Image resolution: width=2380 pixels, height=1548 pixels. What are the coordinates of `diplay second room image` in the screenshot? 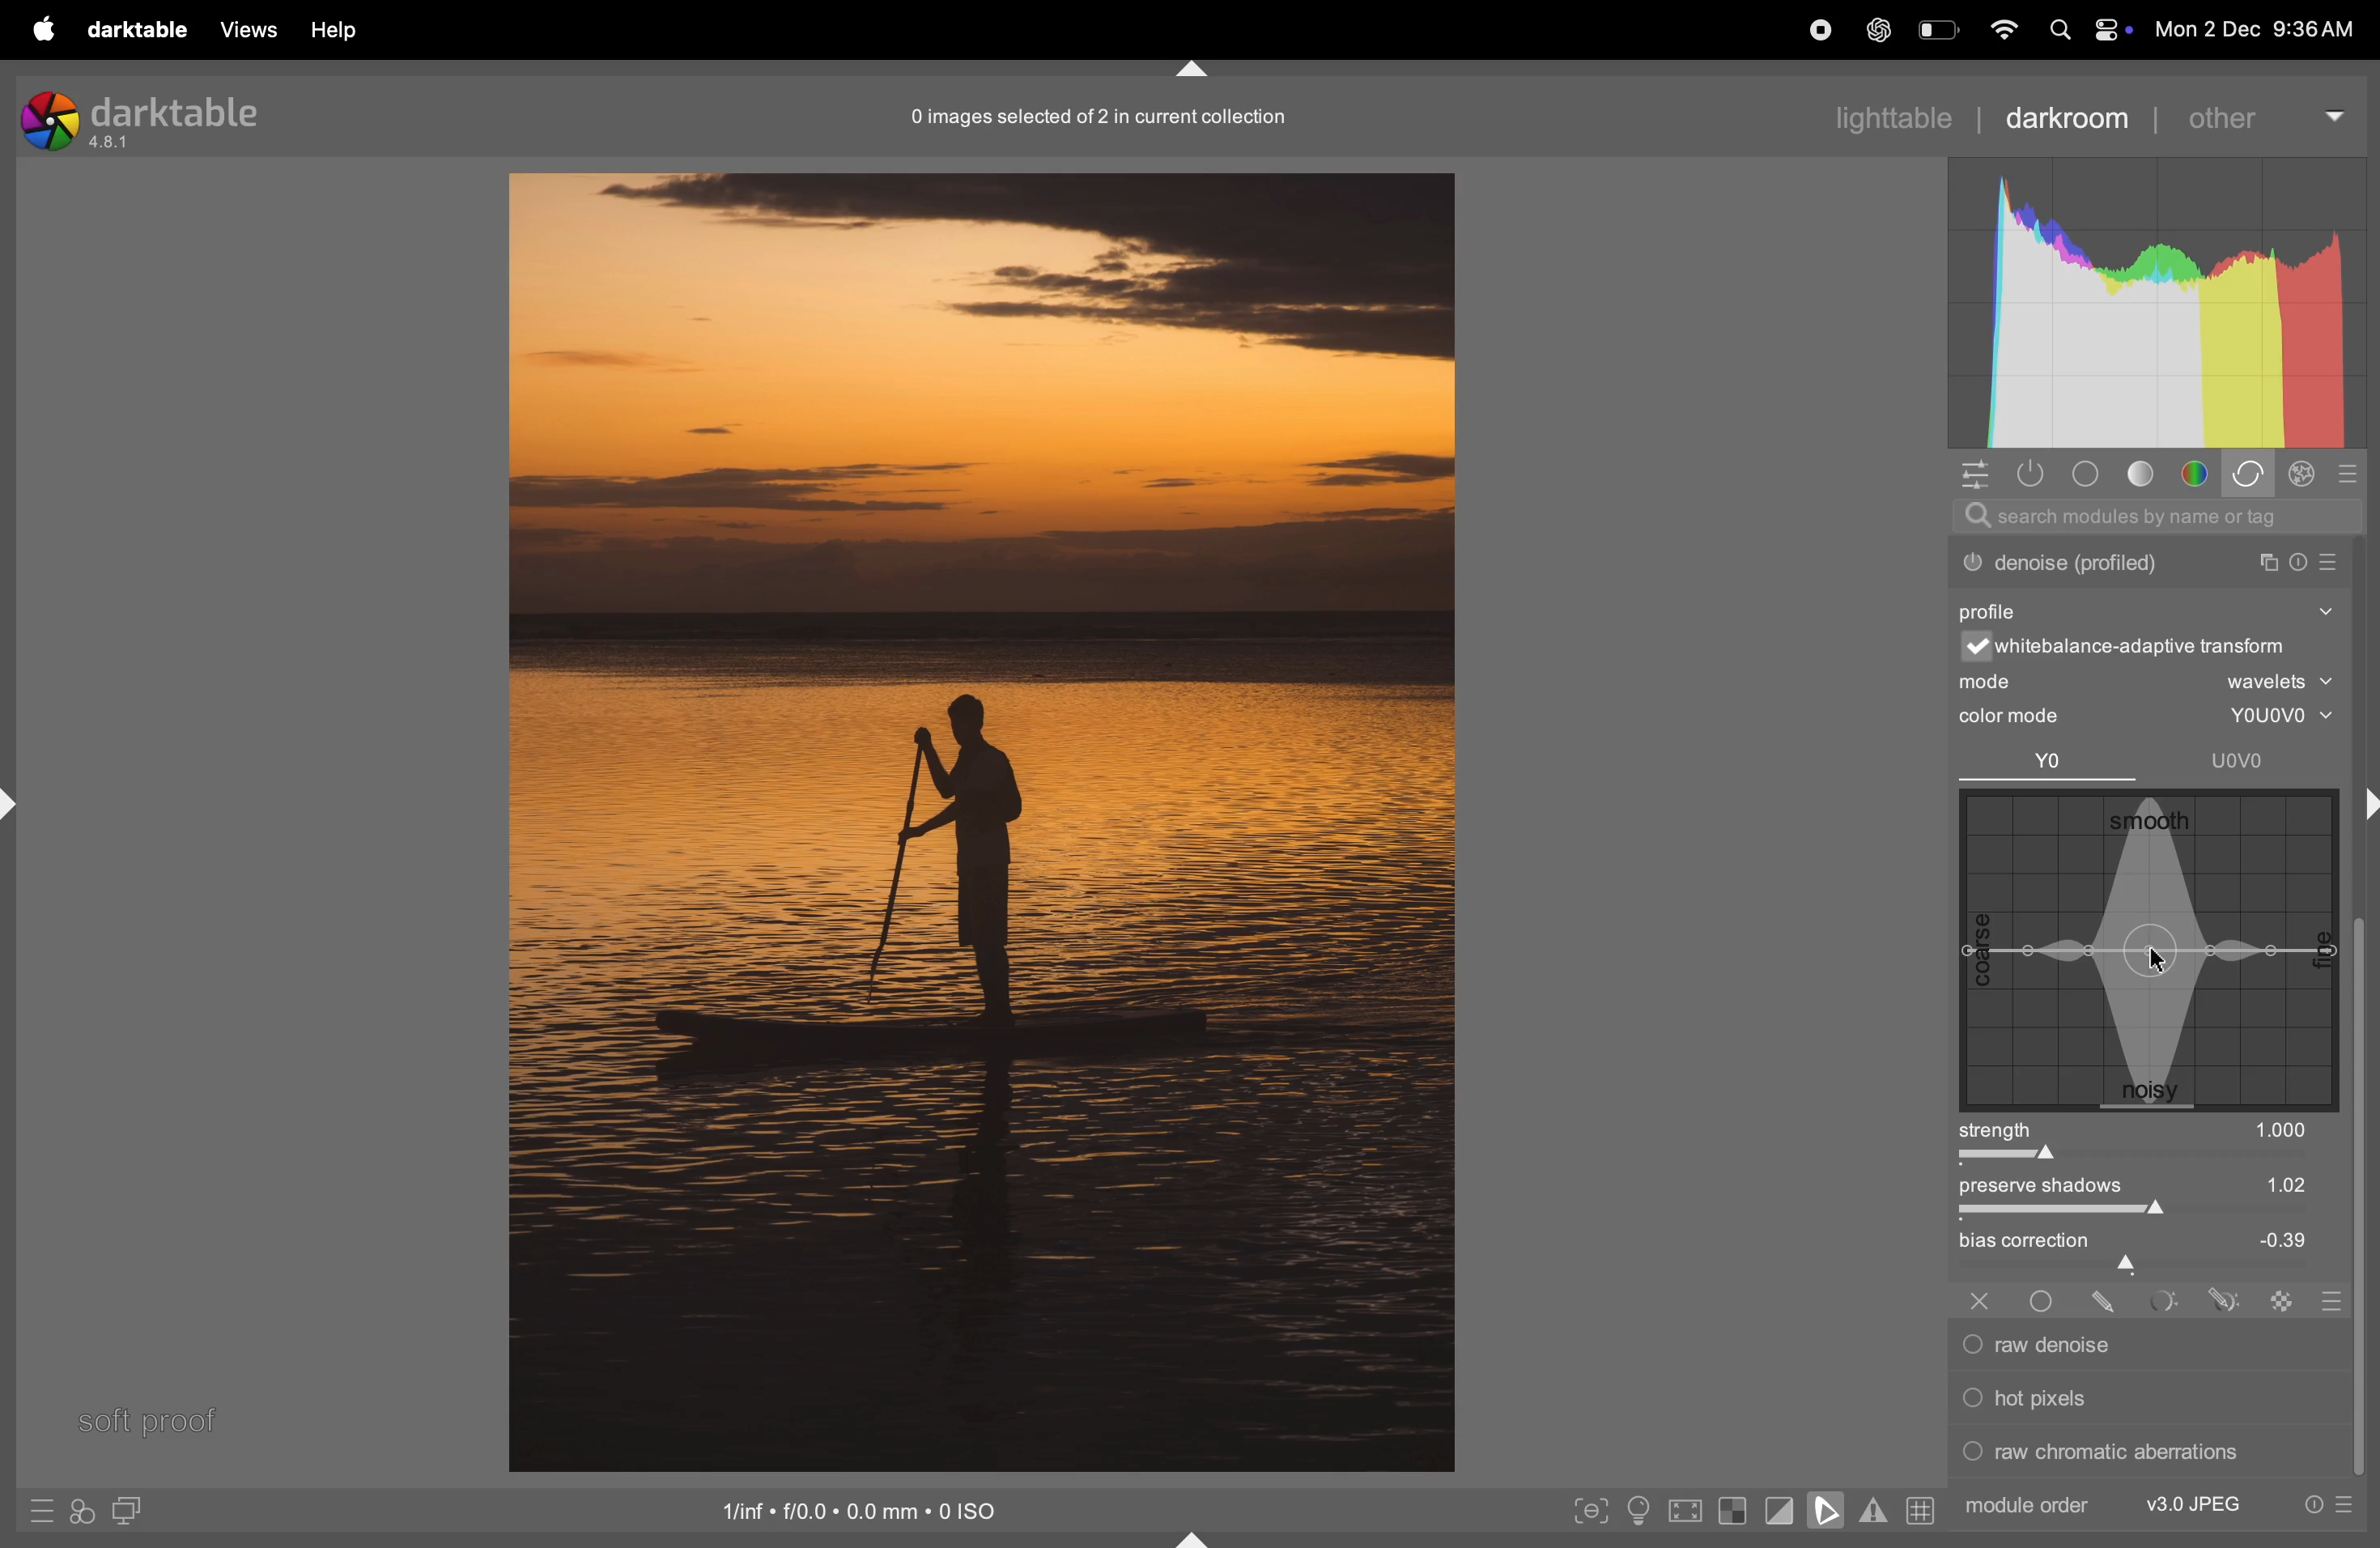 It's located at (136, 1513).